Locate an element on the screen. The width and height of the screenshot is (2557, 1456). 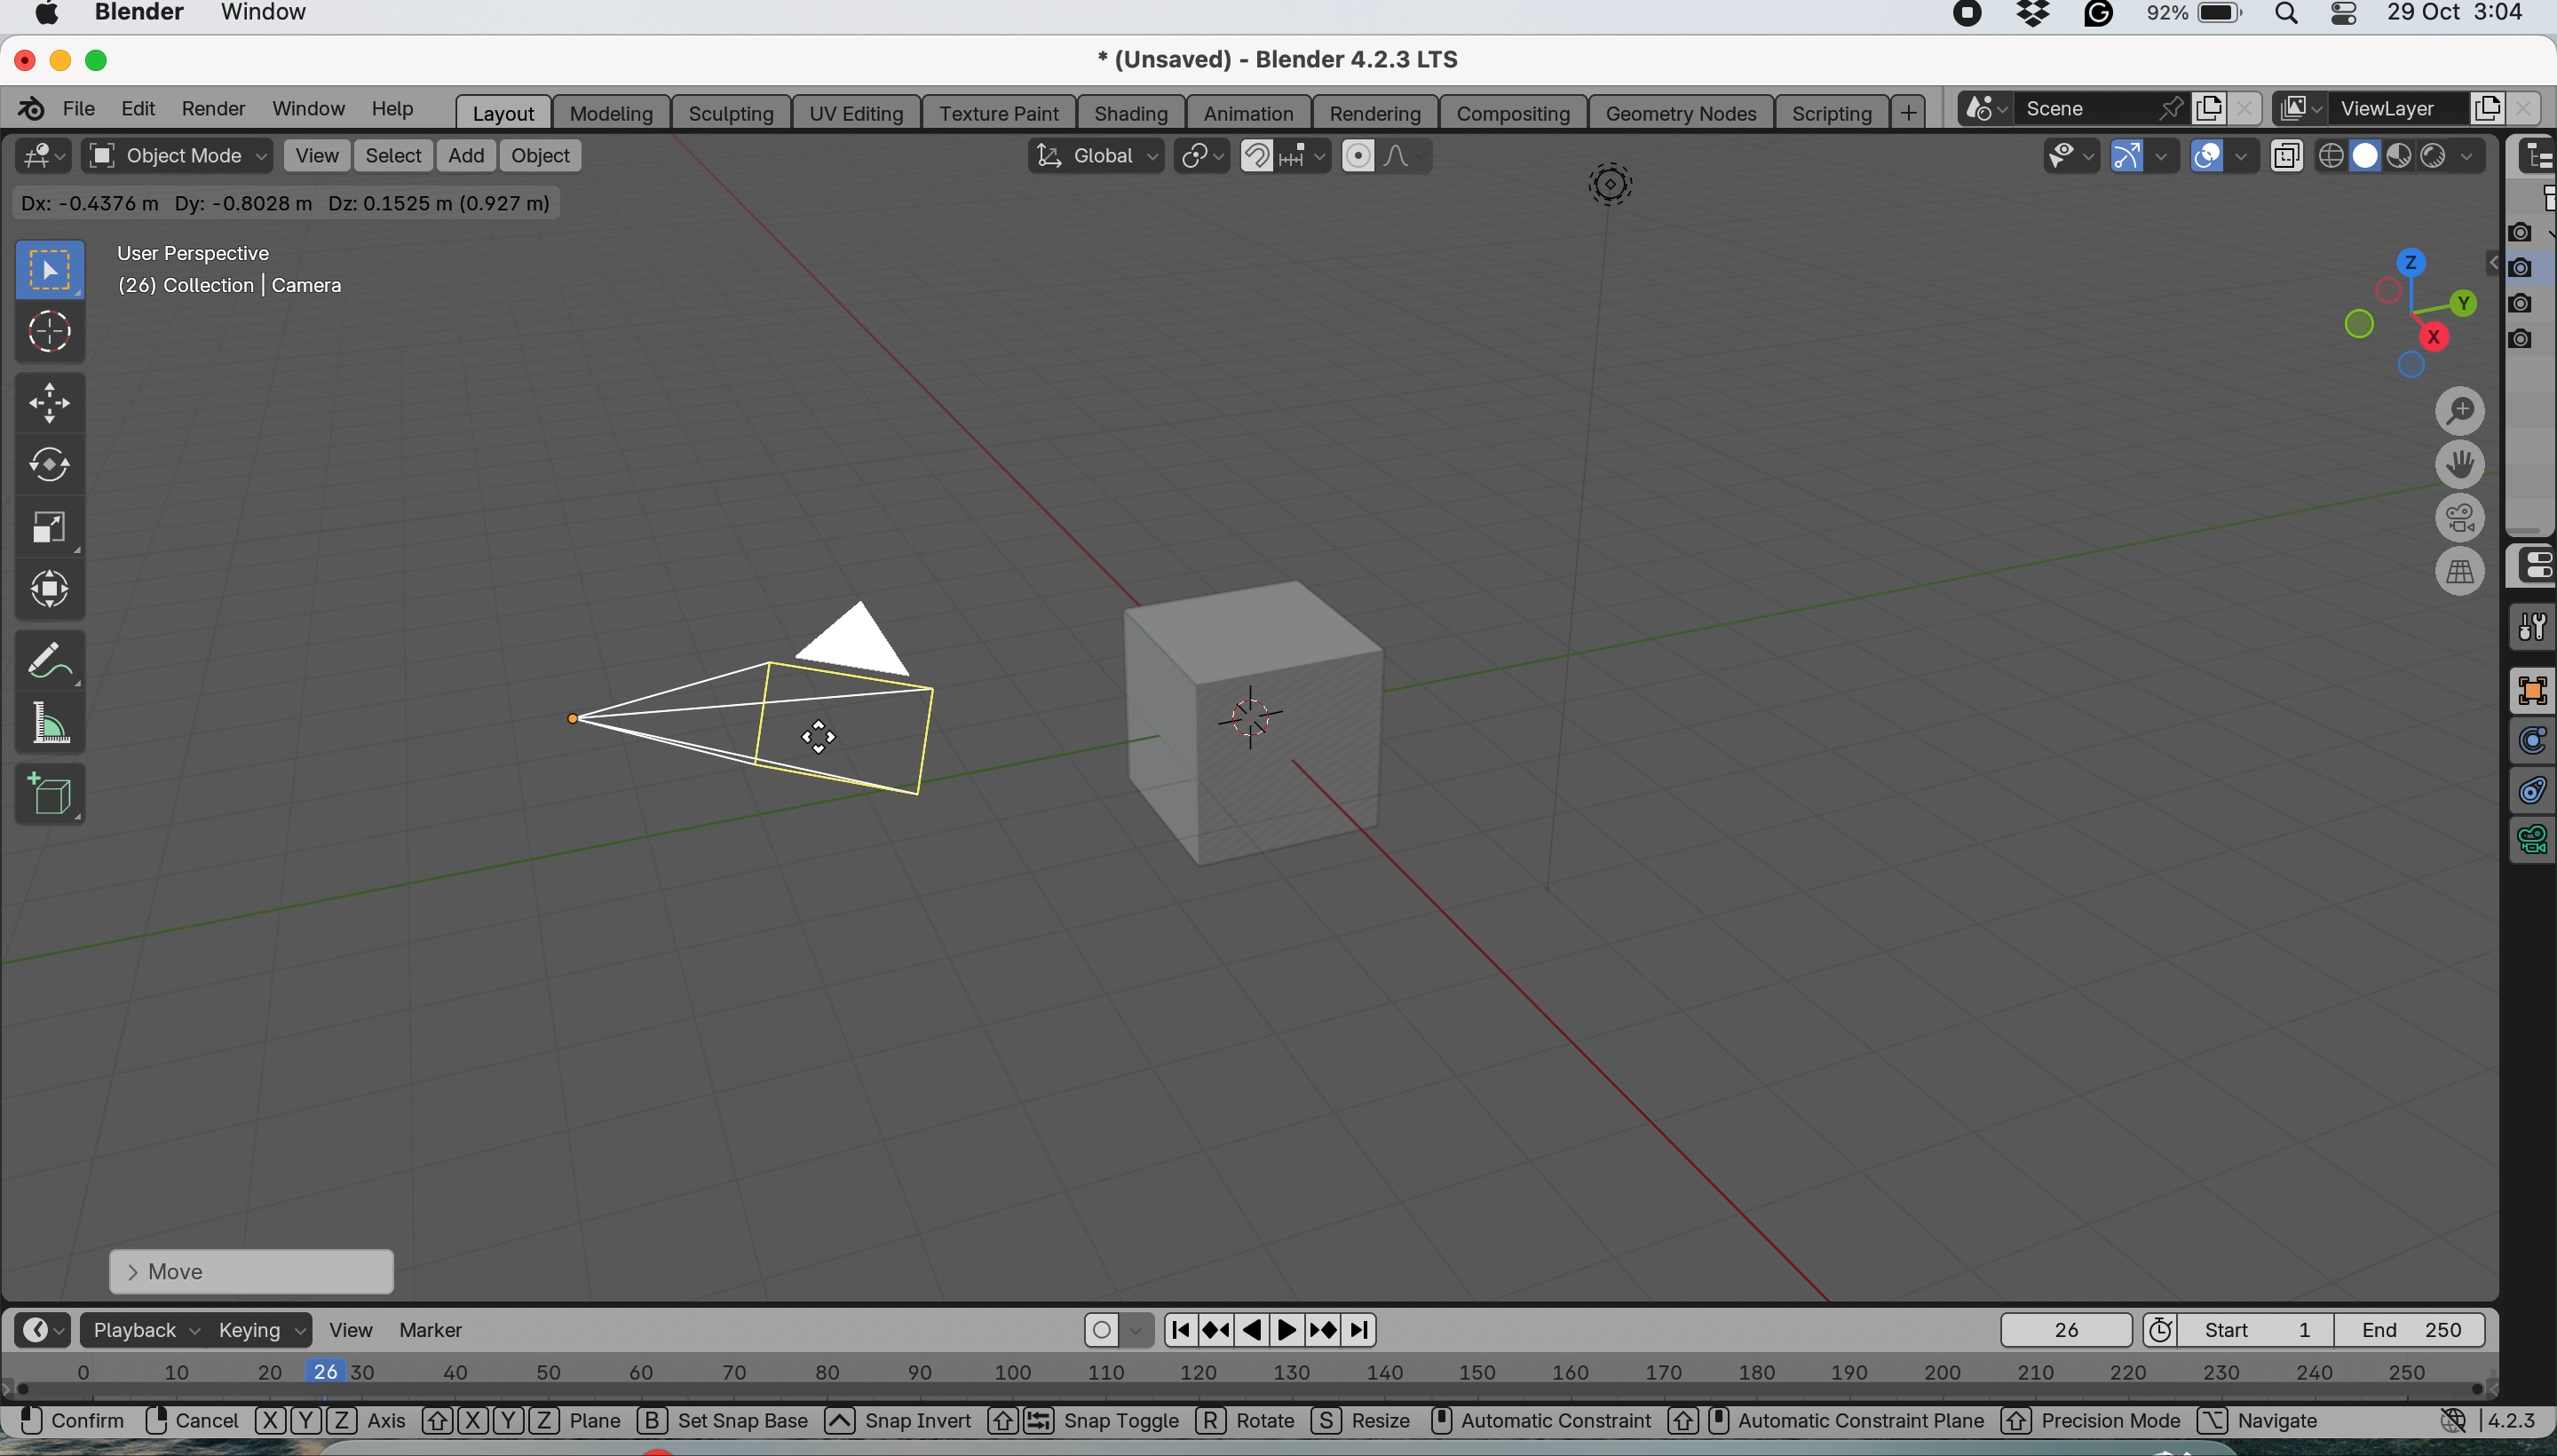
constraint is located at coordinates (2531, 792).